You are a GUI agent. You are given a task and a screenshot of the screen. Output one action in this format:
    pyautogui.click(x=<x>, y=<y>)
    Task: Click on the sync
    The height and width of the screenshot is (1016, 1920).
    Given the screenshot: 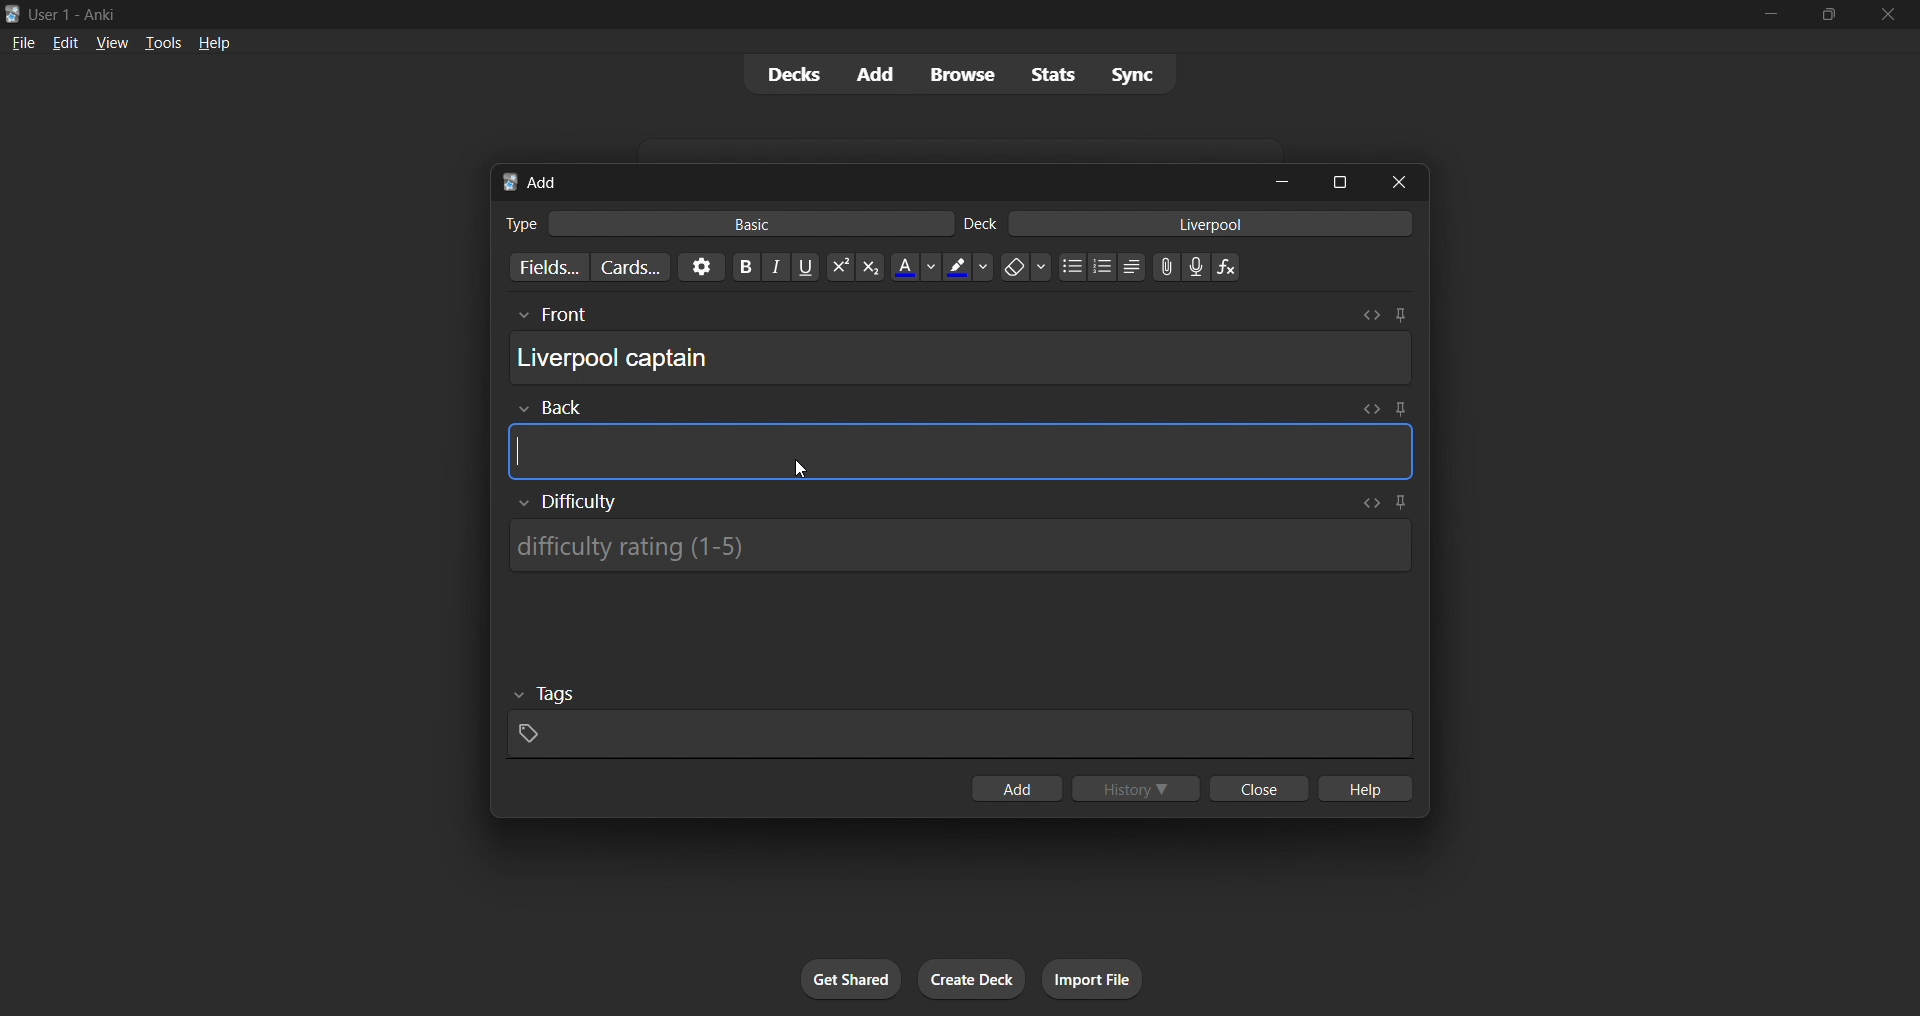 What is the action you would take?
    pyautogui.click(x=1132, y=73)
    